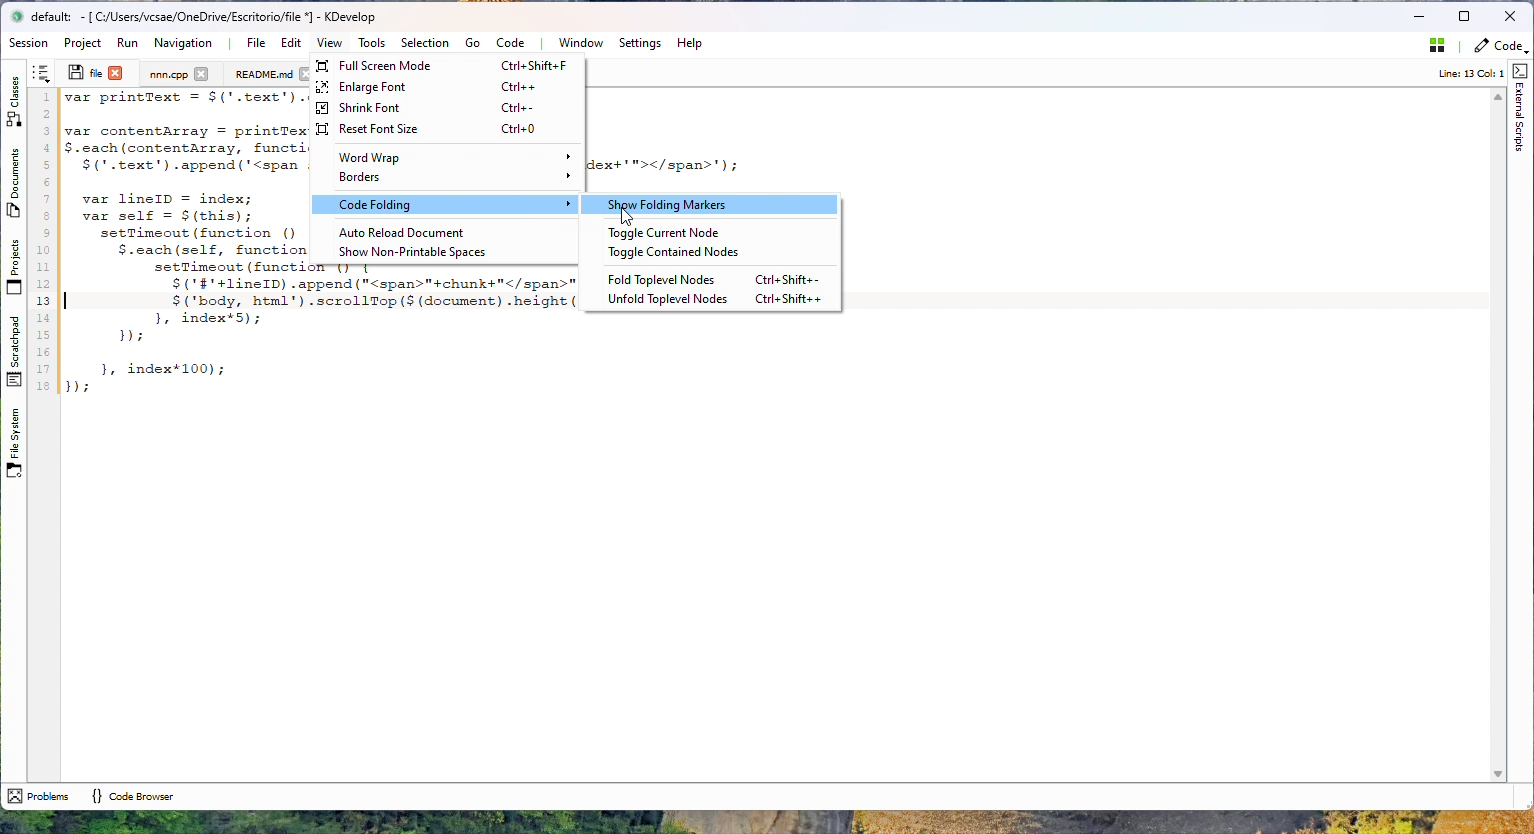 The height and width of the screenshot is (834, 1534). Describe the element at coordinates (38, 796) in the screenshot. I see `problems` at that location.